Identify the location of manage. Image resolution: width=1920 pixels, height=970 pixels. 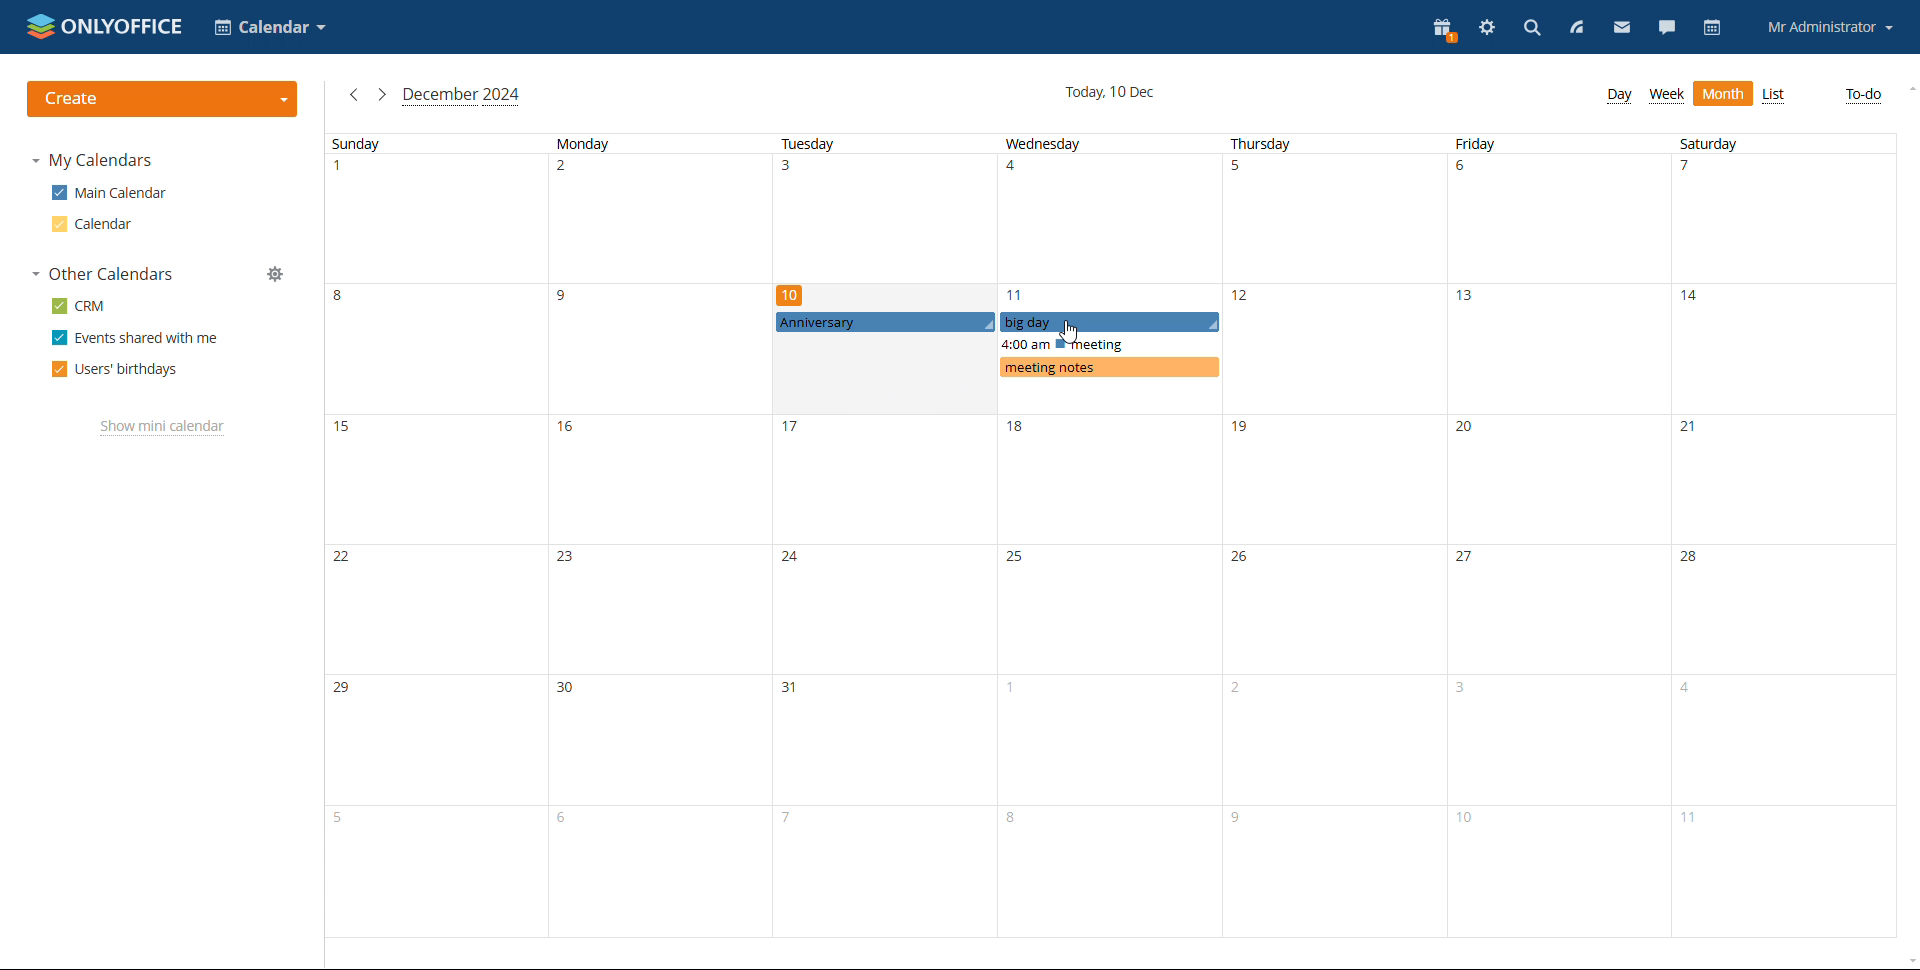
(277, 274).